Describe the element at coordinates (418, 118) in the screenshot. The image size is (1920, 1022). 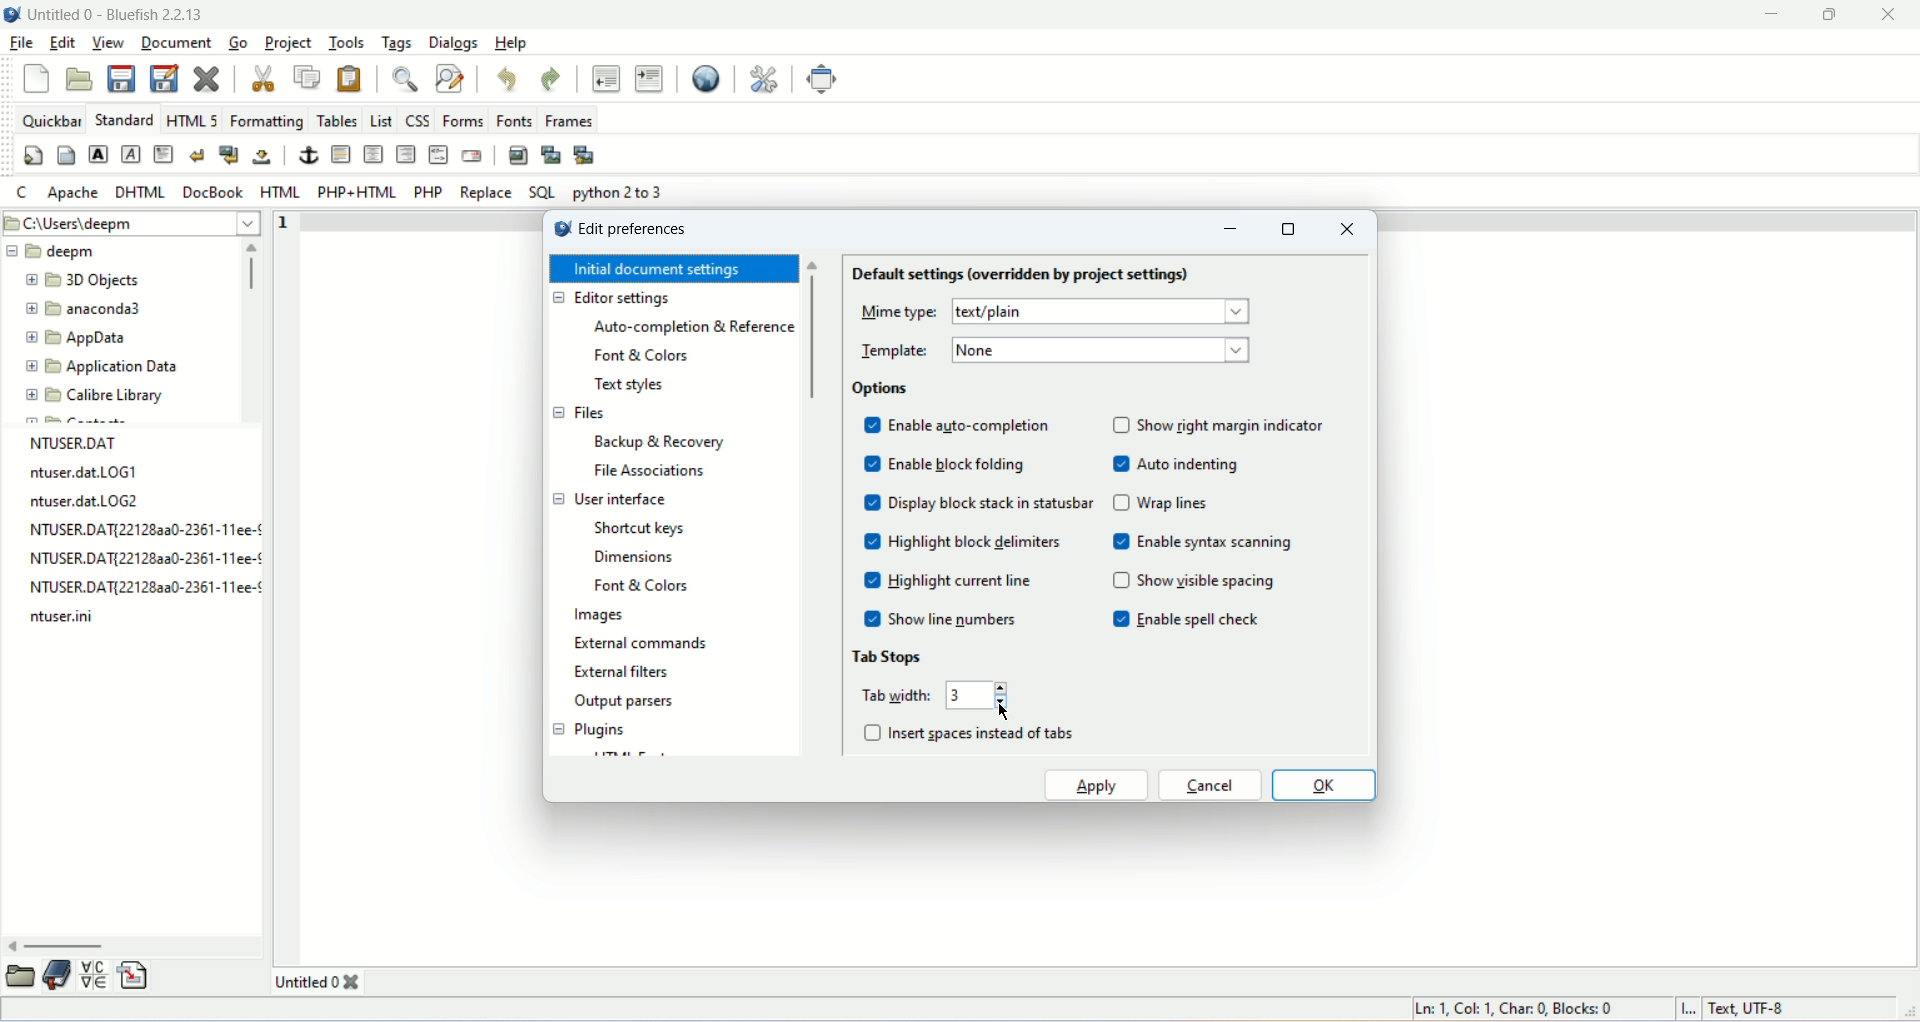
I see `CSS` at that location.